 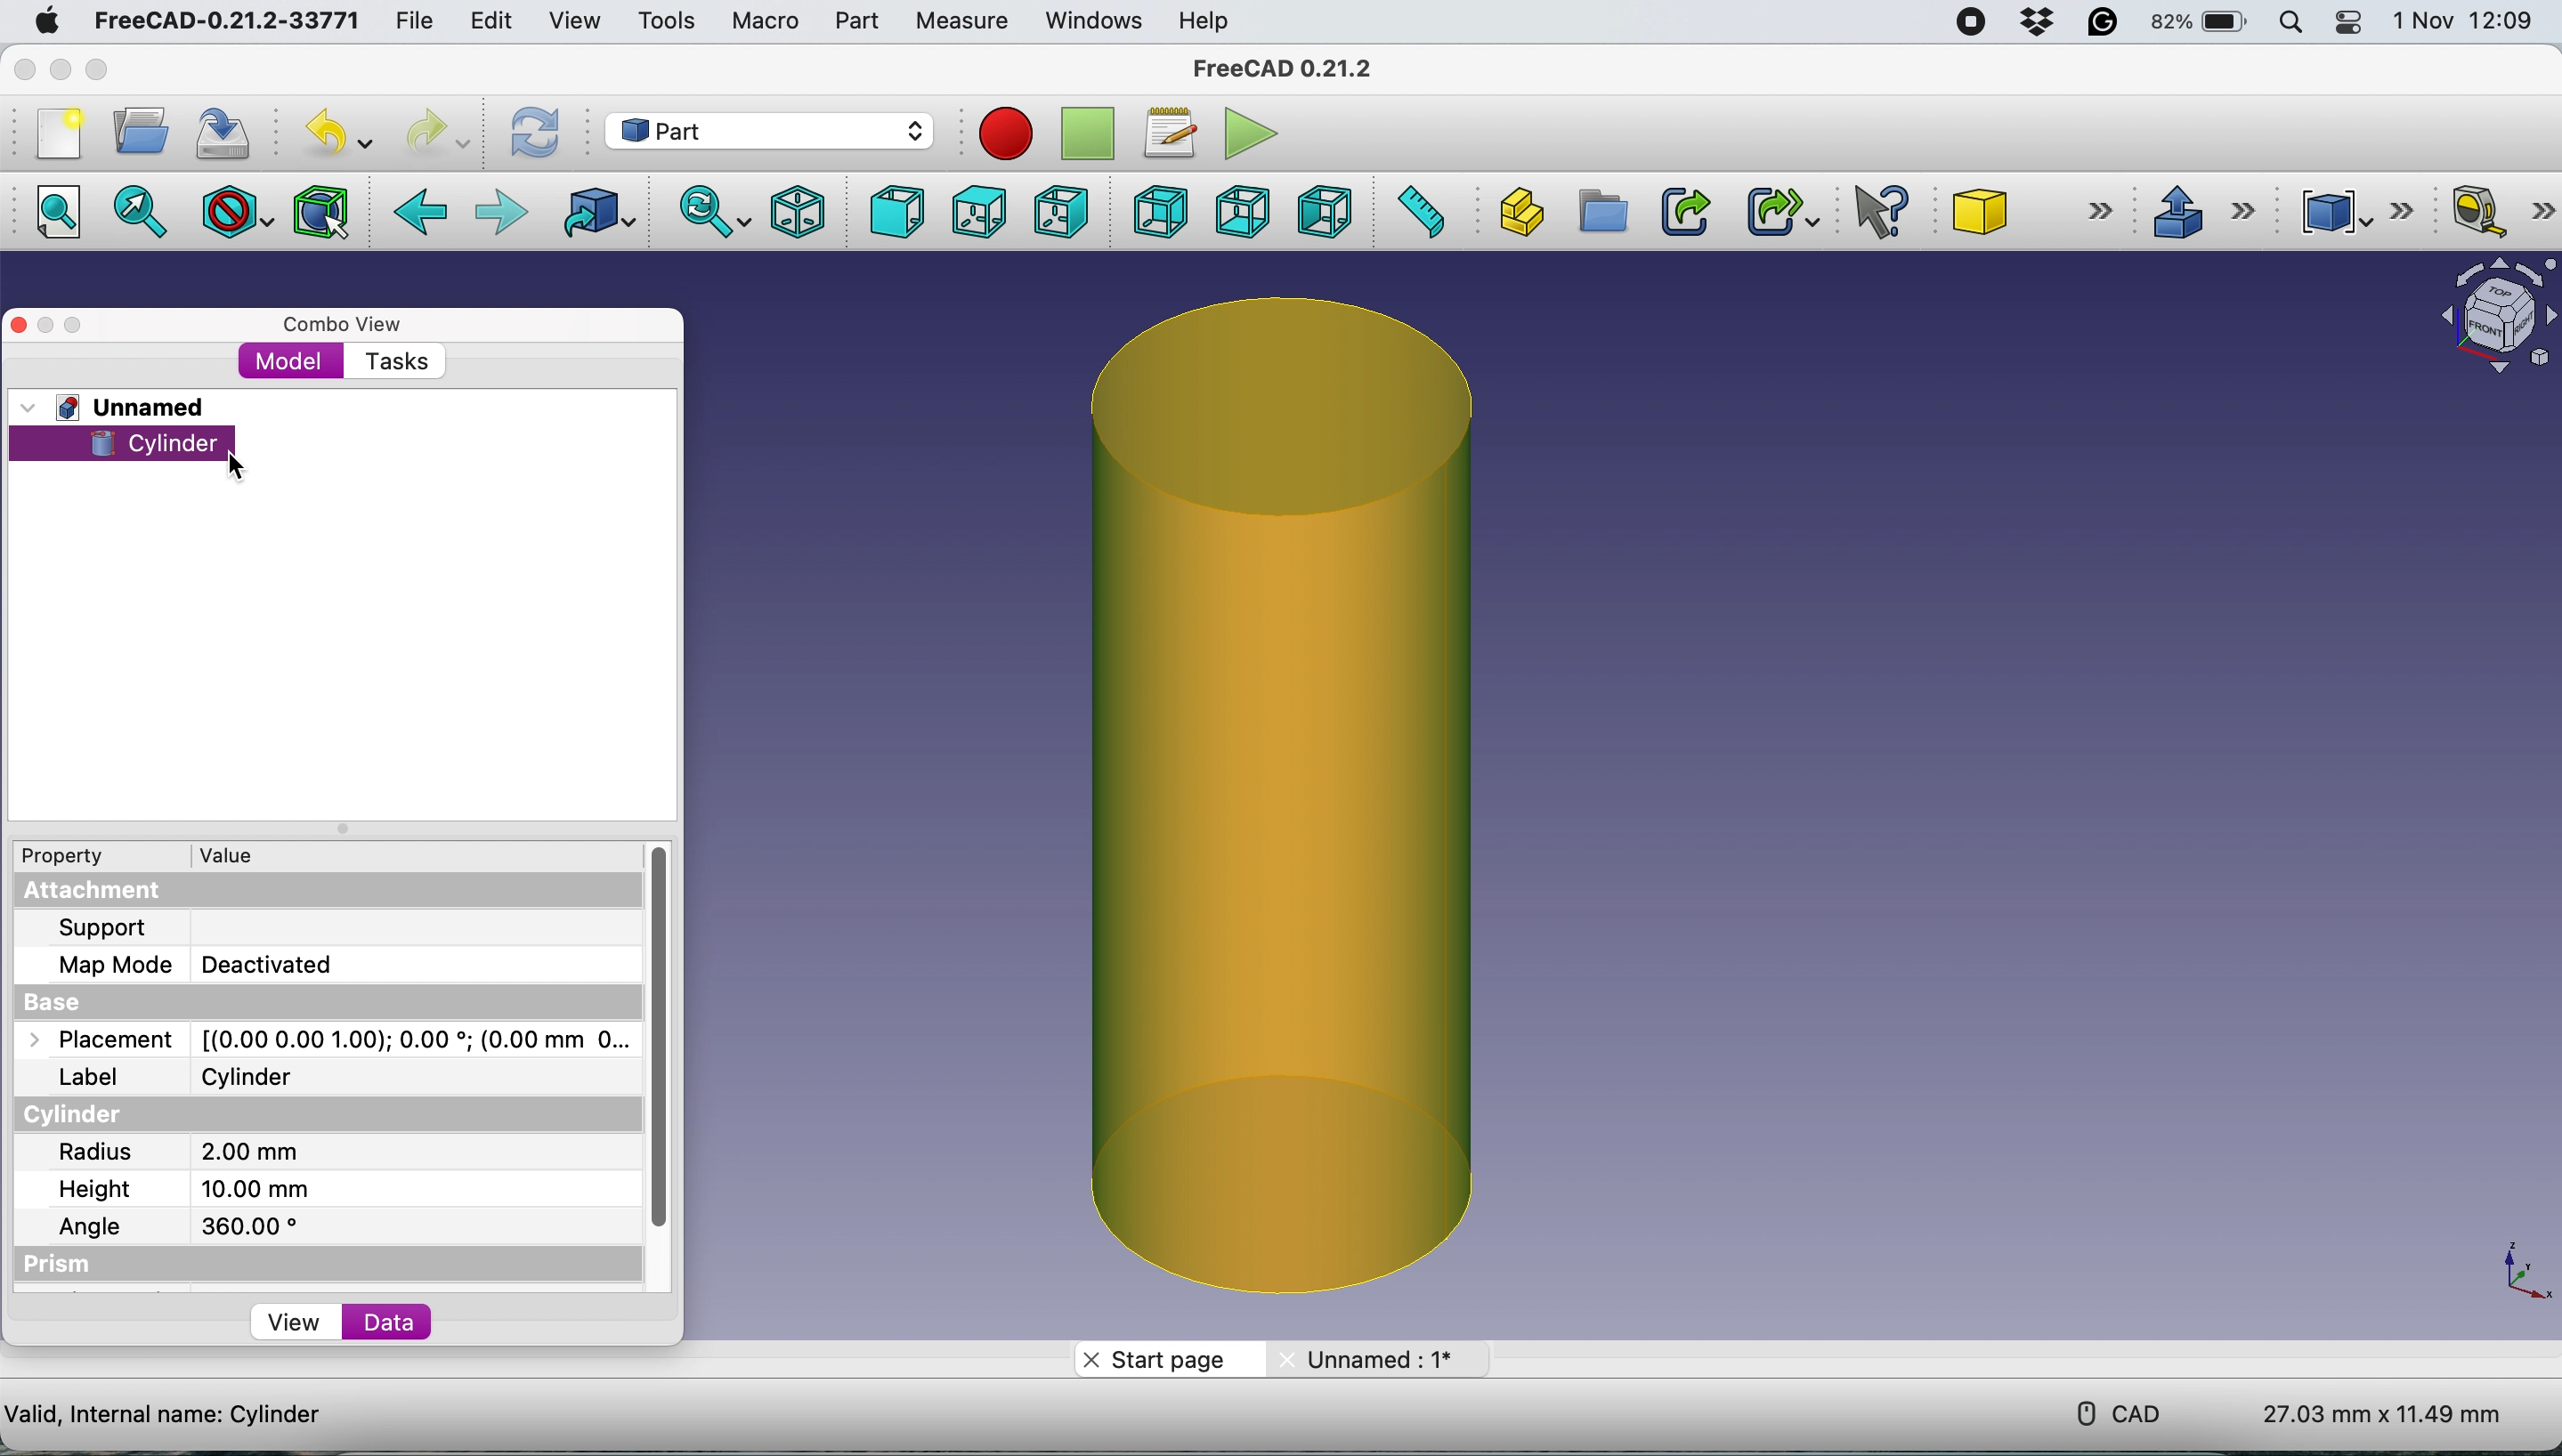 I want to click on stop recording macros, so click(x=1086, y=134).